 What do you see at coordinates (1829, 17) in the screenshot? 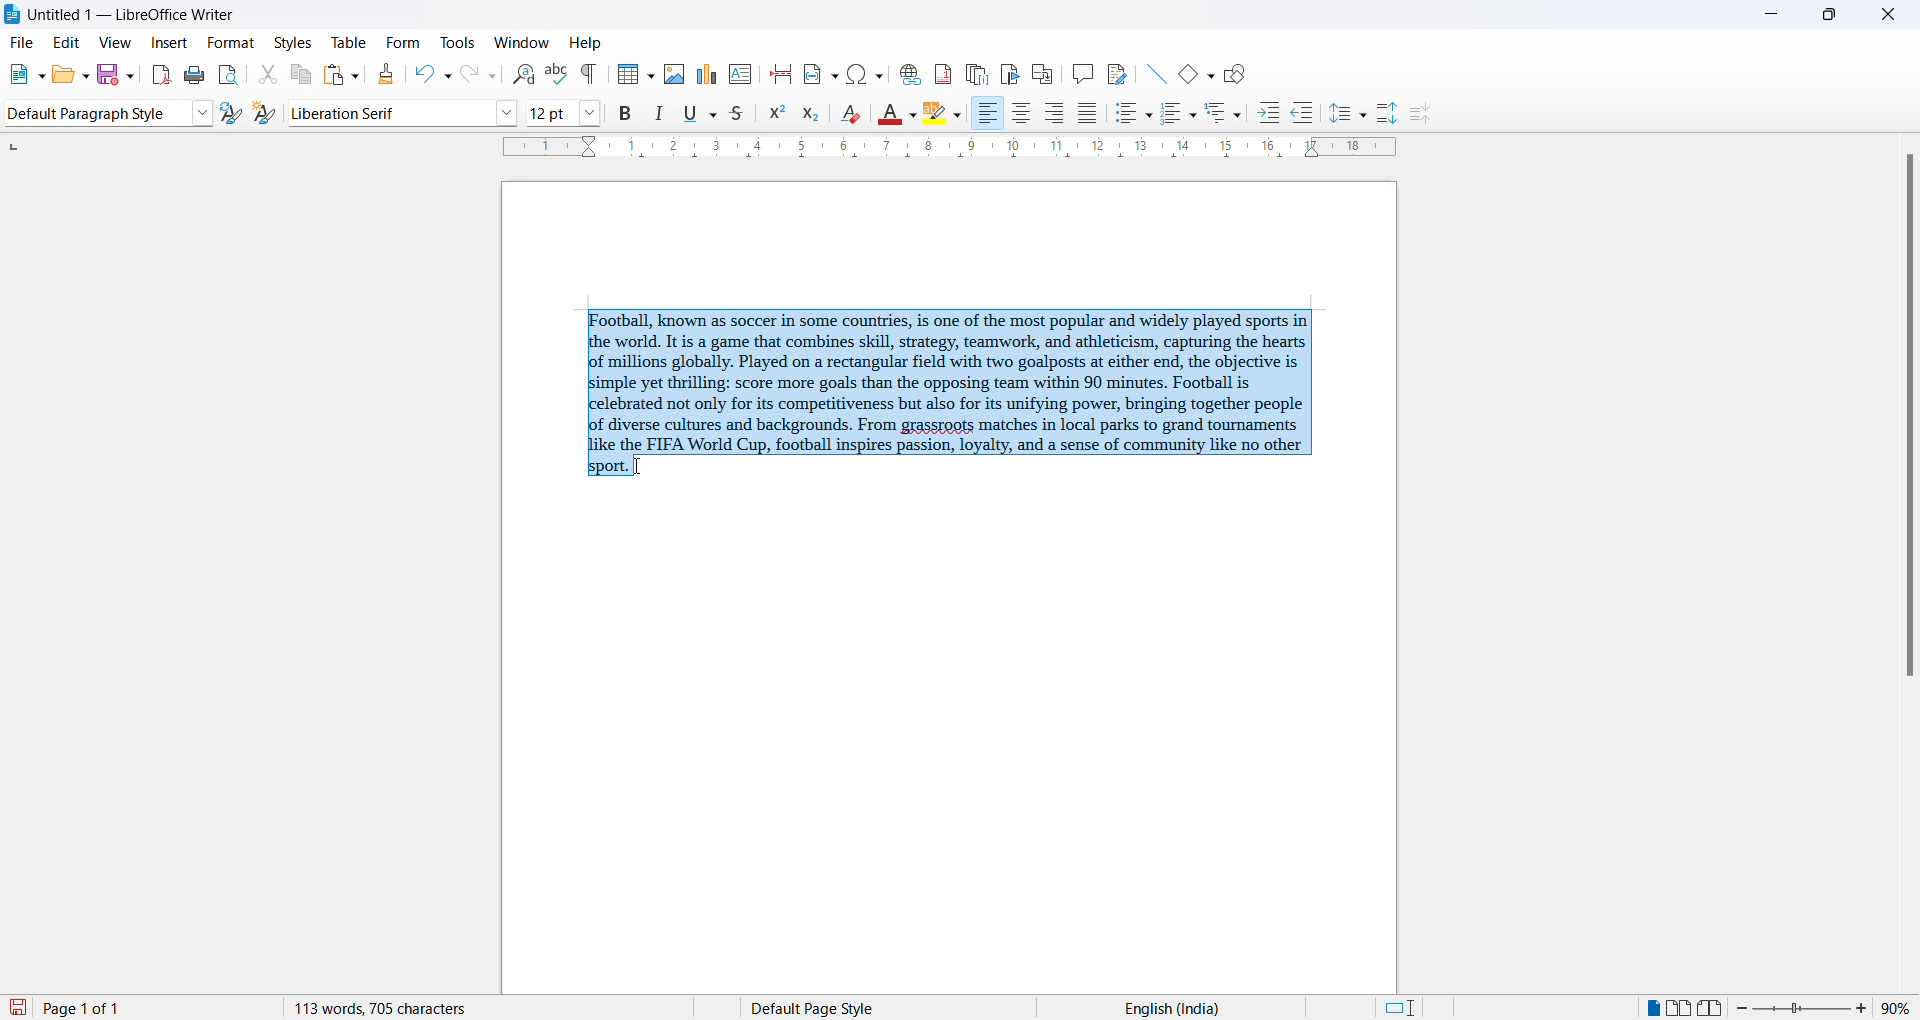
I see `maximize` at bounding box center [1829, 17].